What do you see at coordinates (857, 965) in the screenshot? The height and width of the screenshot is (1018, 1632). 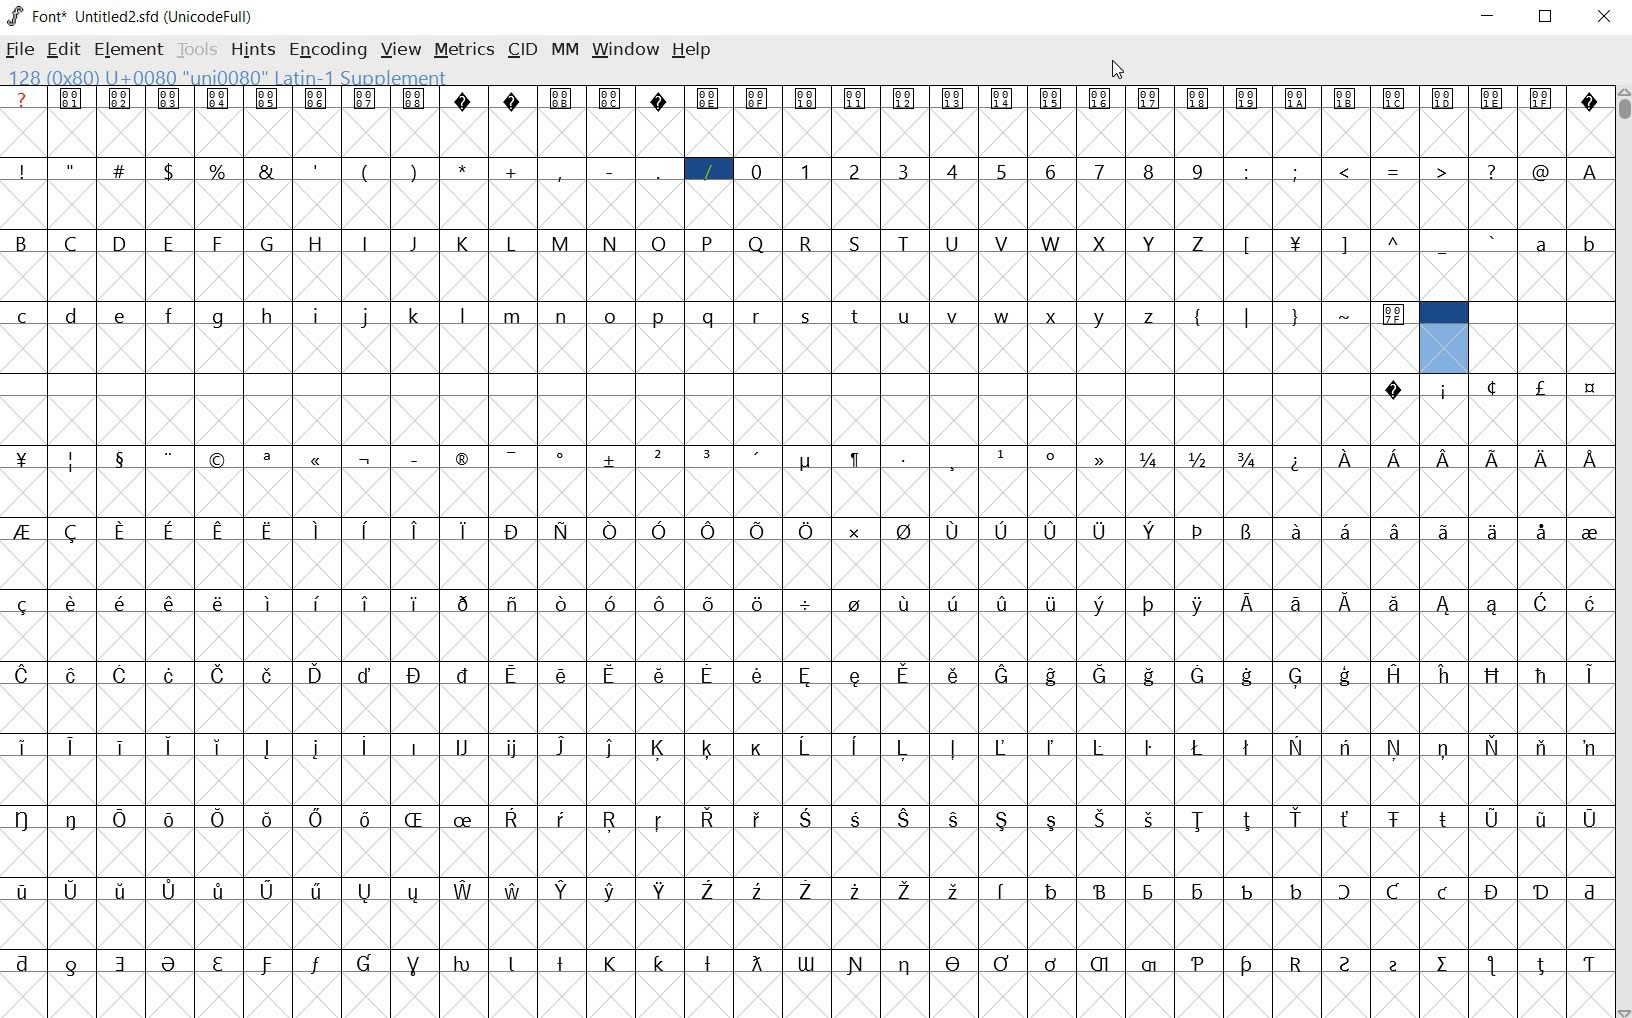 I see `Symbol` at bounding box center [857, 965].